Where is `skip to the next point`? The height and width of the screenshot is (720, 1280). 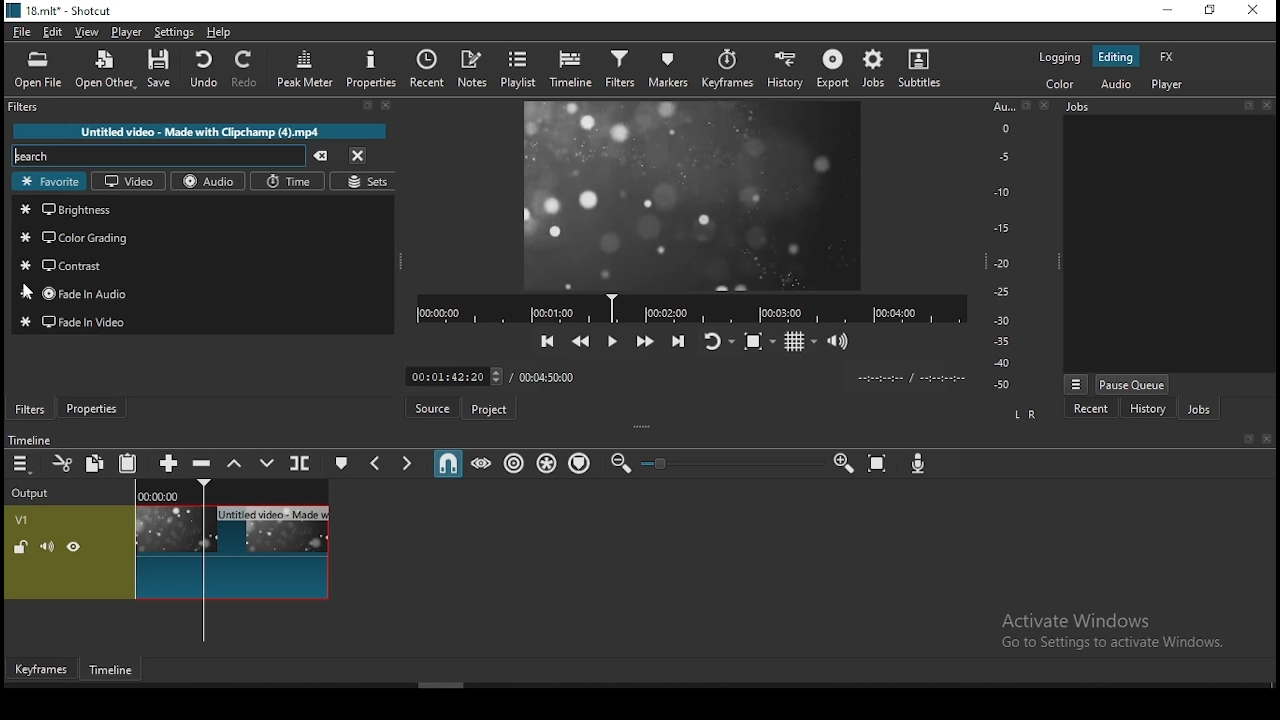
skip to the next point is located at coordinates (679, 340).